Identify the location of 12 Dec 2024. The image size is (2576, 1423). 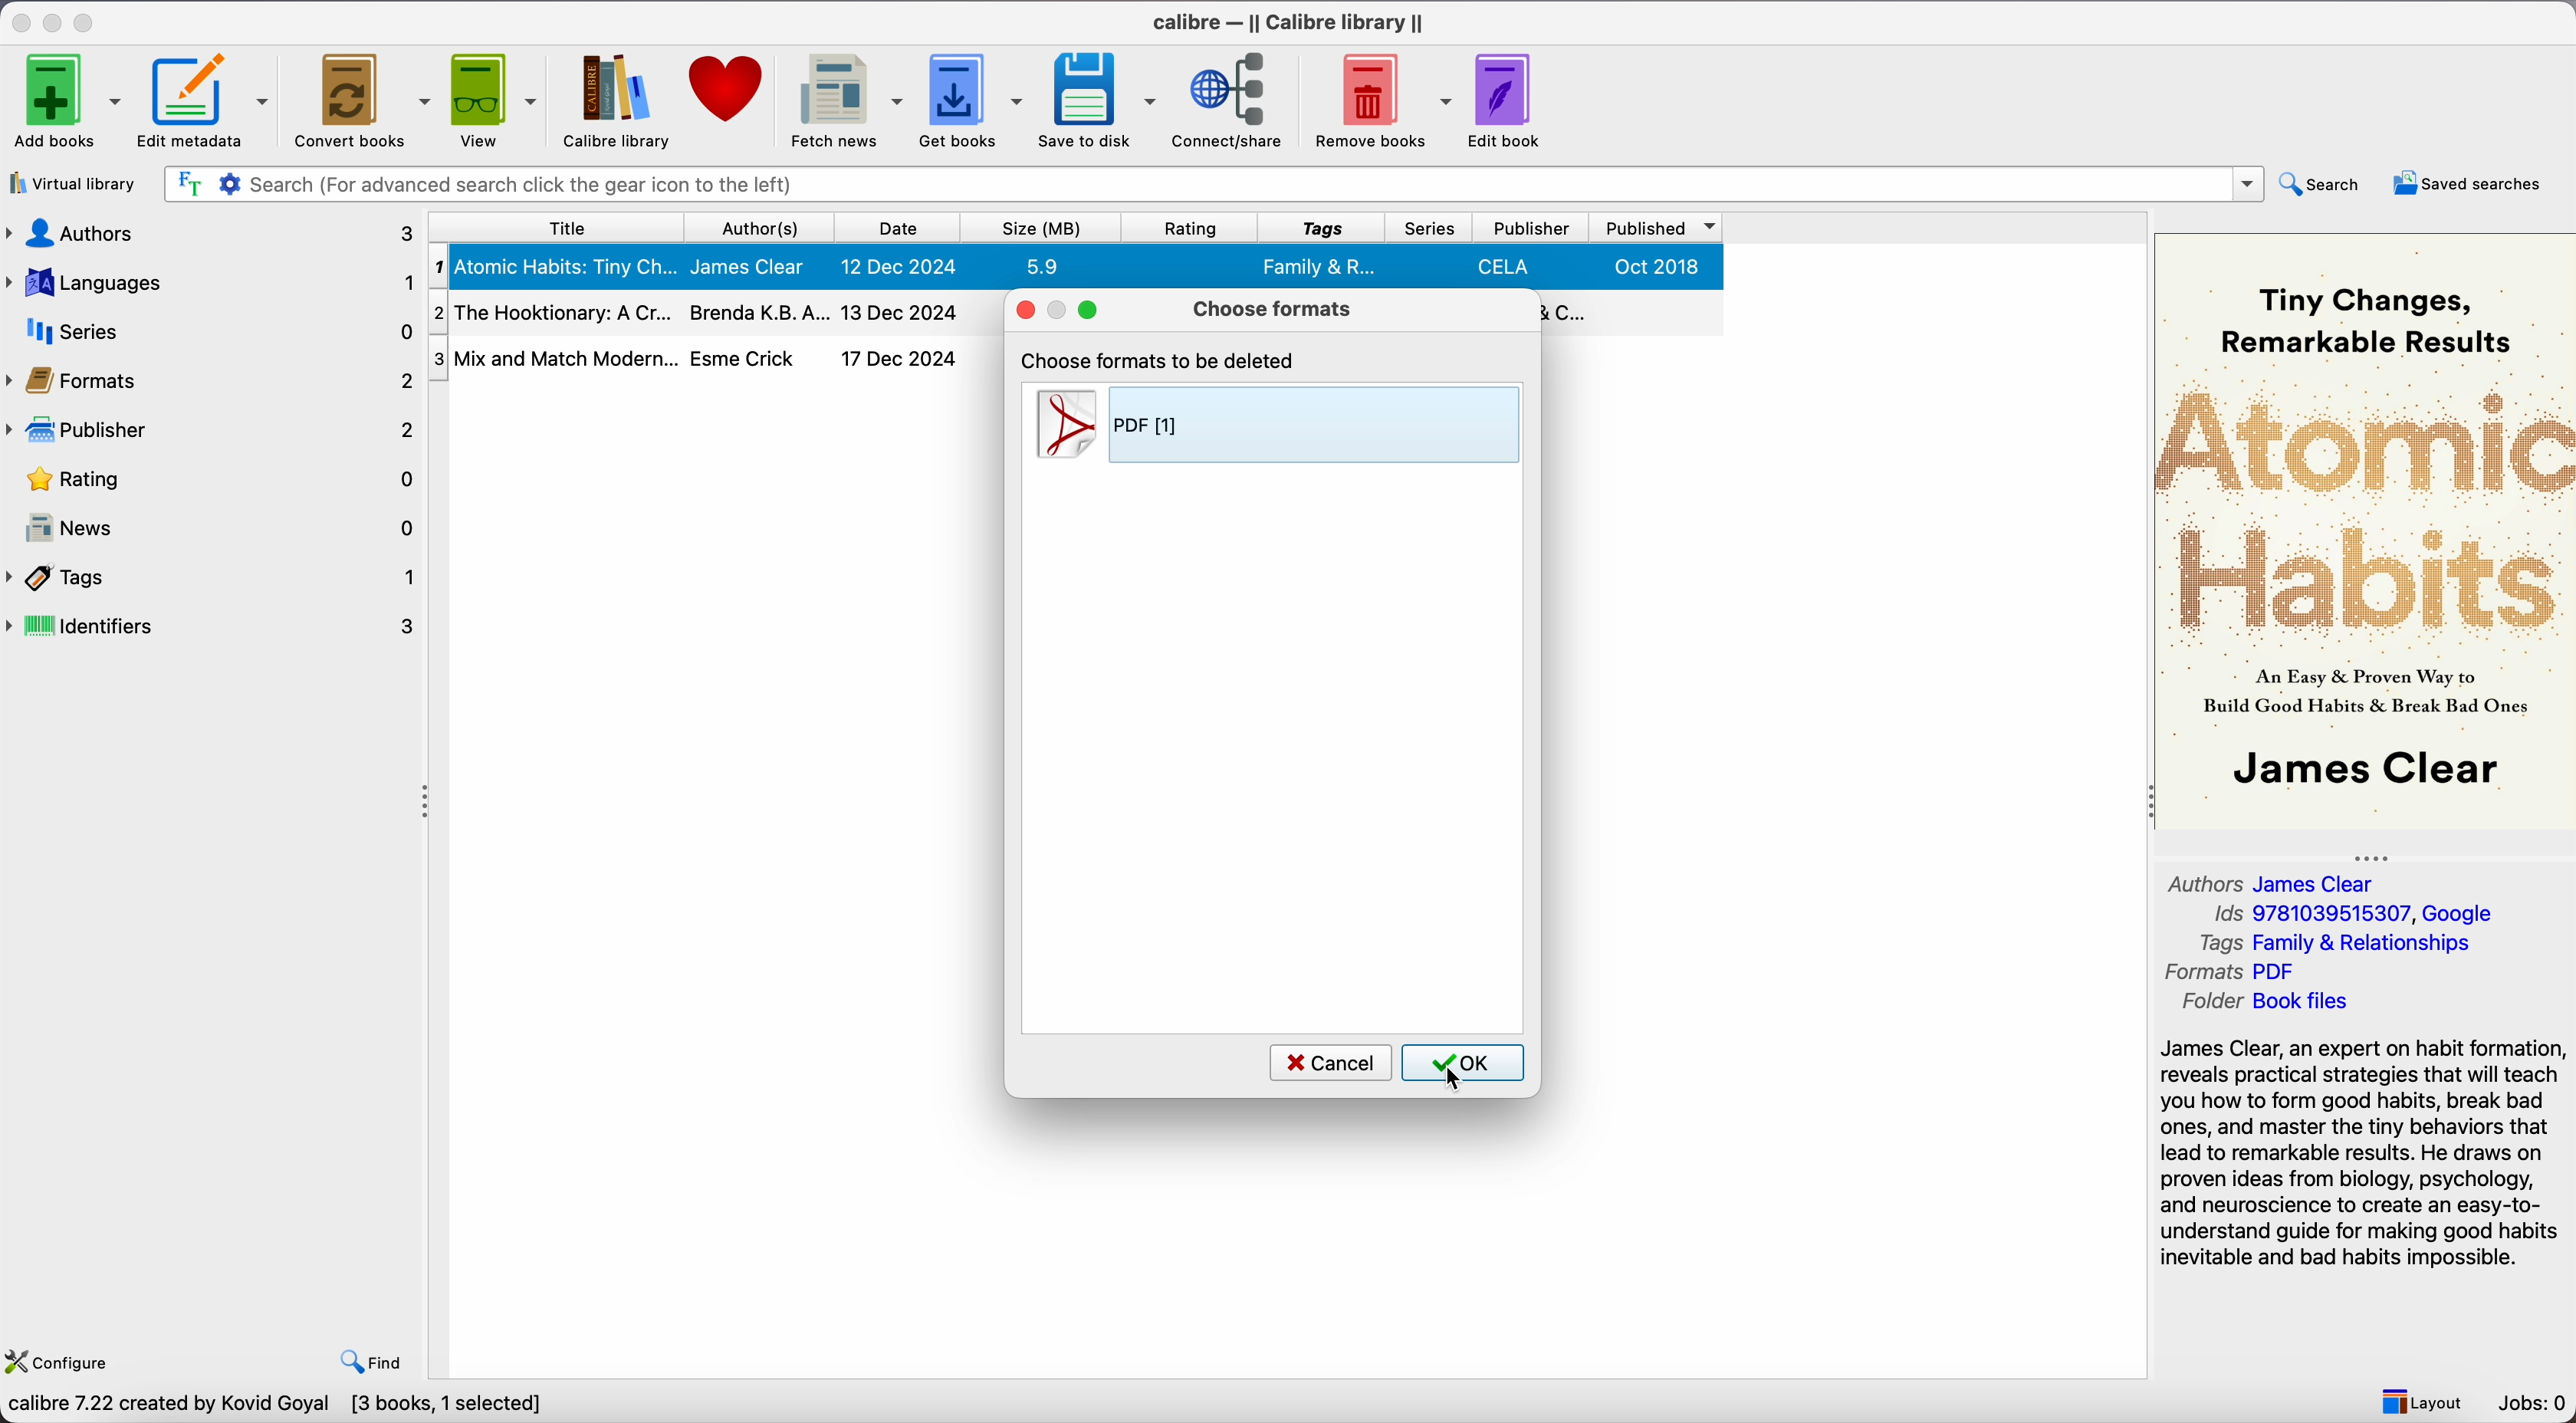
(902, 264).